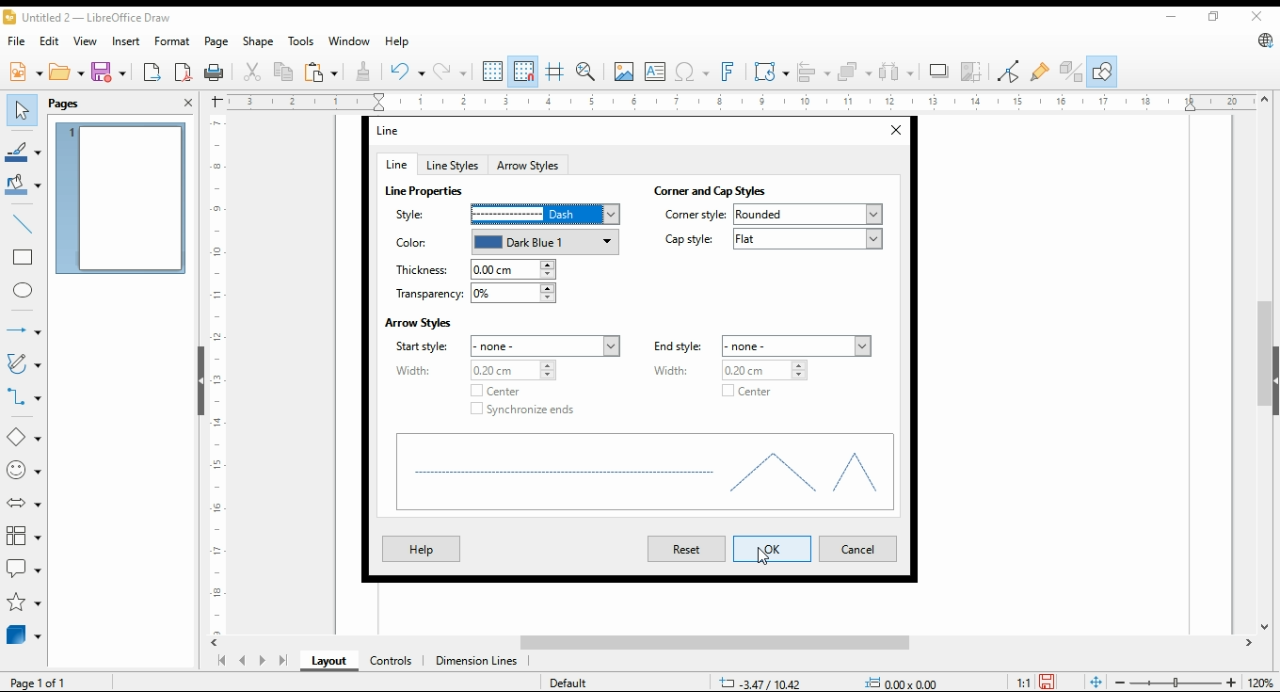 This screenshot has height=692, width=1280. Describe the element at coordinates (25, 70) in the screenshot. I see `new` at that location.